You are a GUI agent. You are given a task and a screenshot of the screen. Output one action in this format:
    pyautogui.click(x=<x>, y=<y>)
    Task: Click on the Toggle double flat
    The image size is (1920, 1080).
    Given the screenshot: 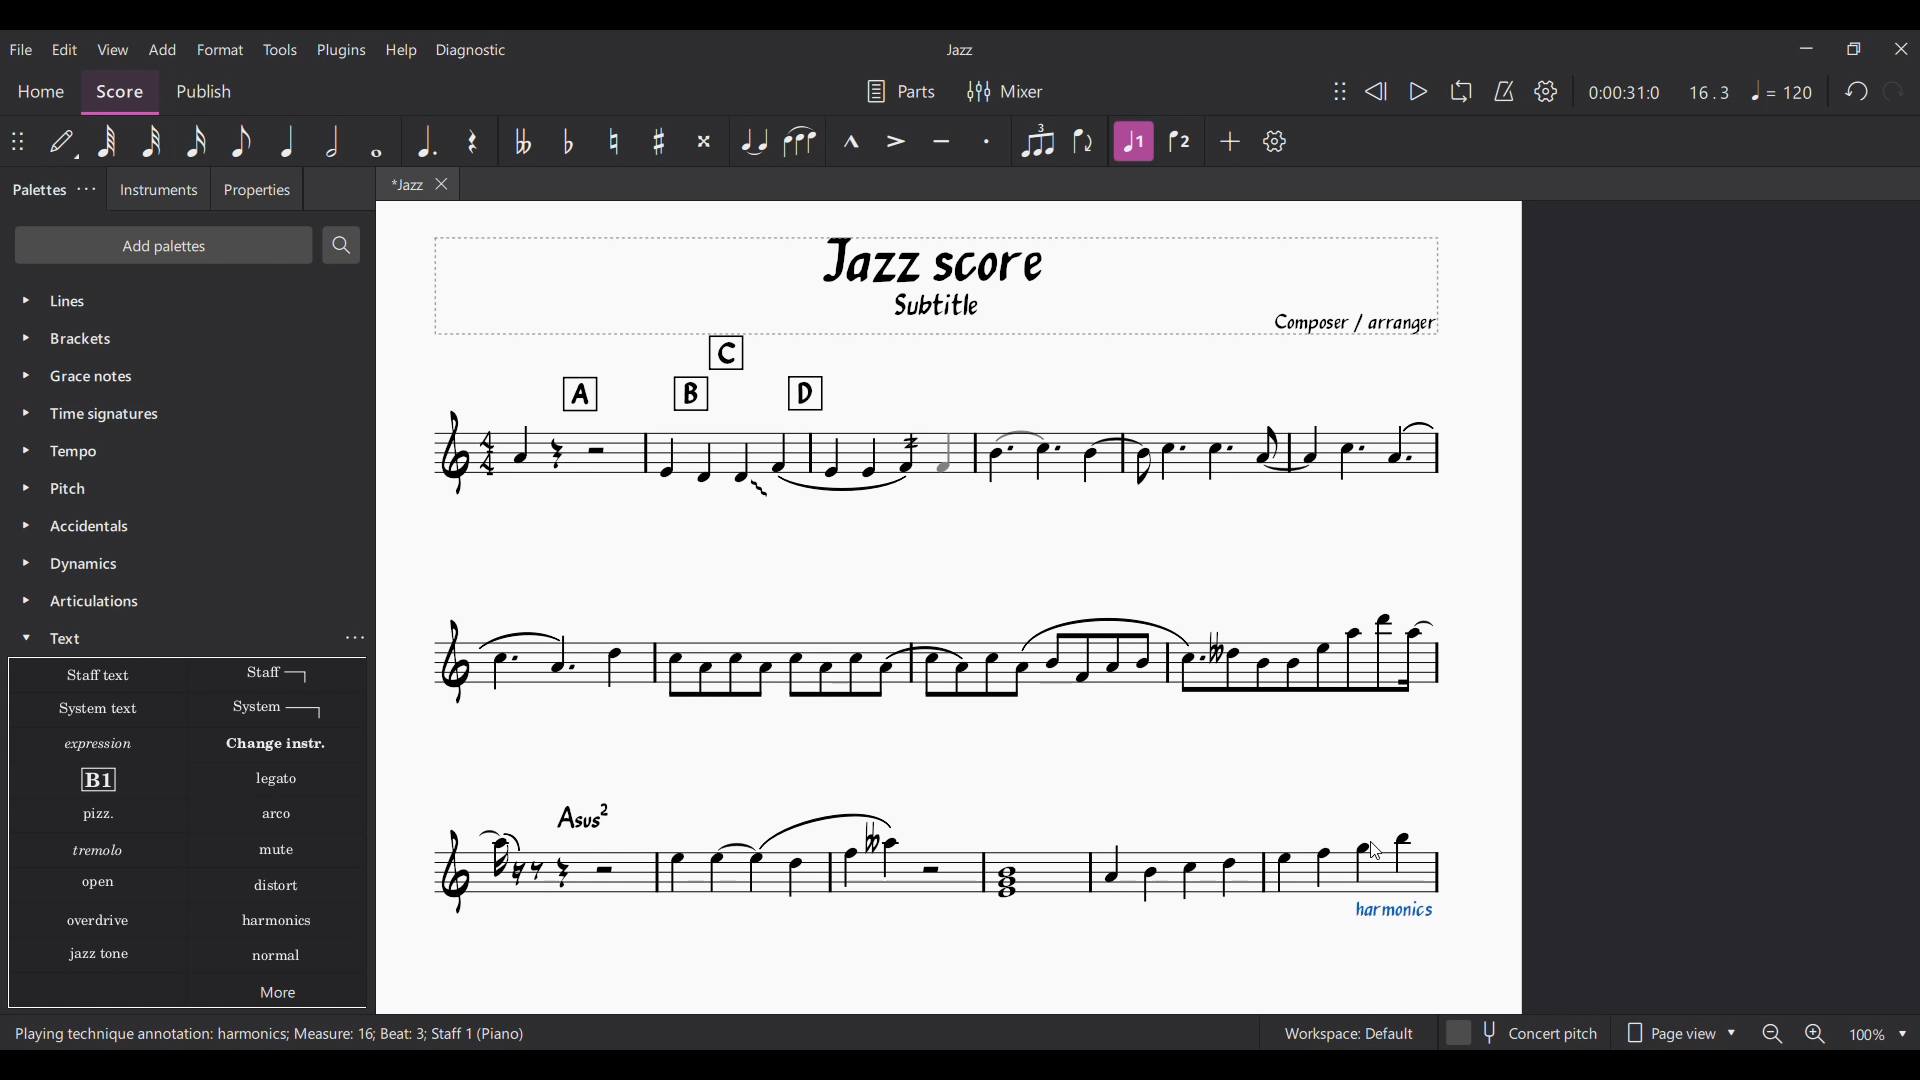 What is the action you would take?
    pyautogui.click(x=521, y=141)
    